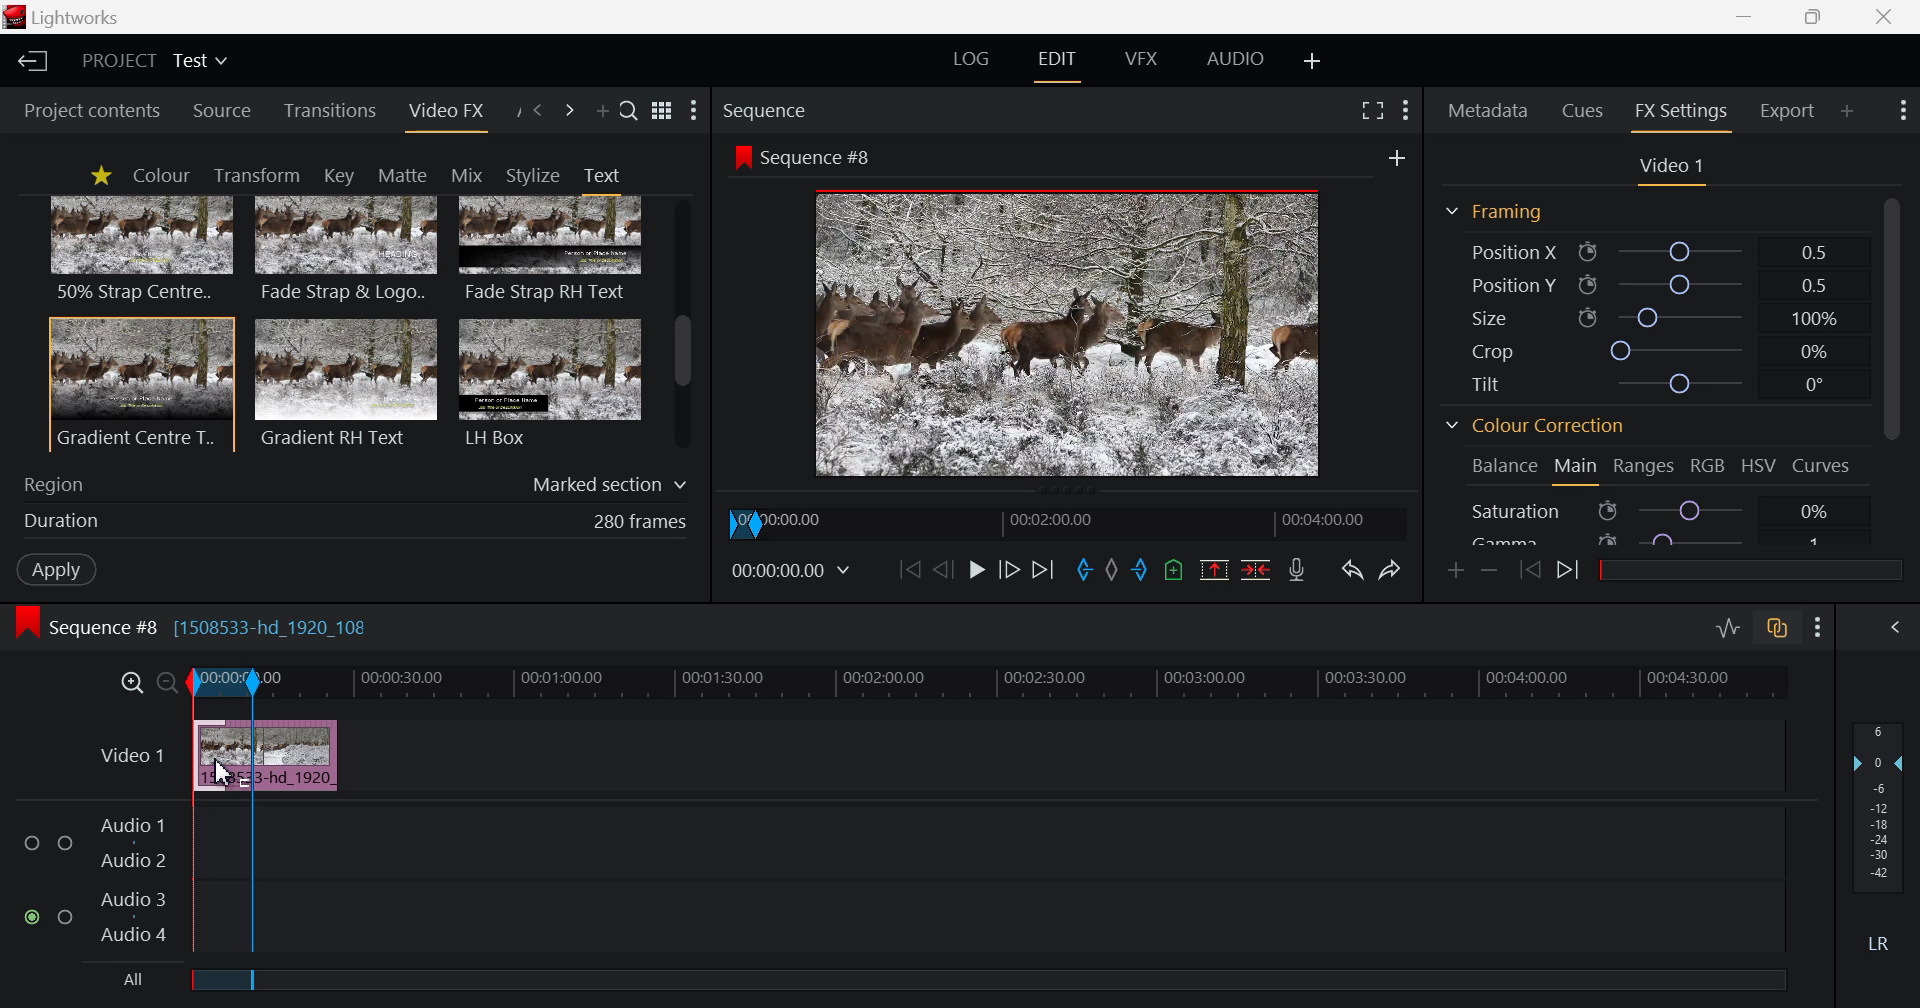 The height and width of the screenshot is (1008, 1920). I want to click on AUDIO Layout, so click(1242, 57).